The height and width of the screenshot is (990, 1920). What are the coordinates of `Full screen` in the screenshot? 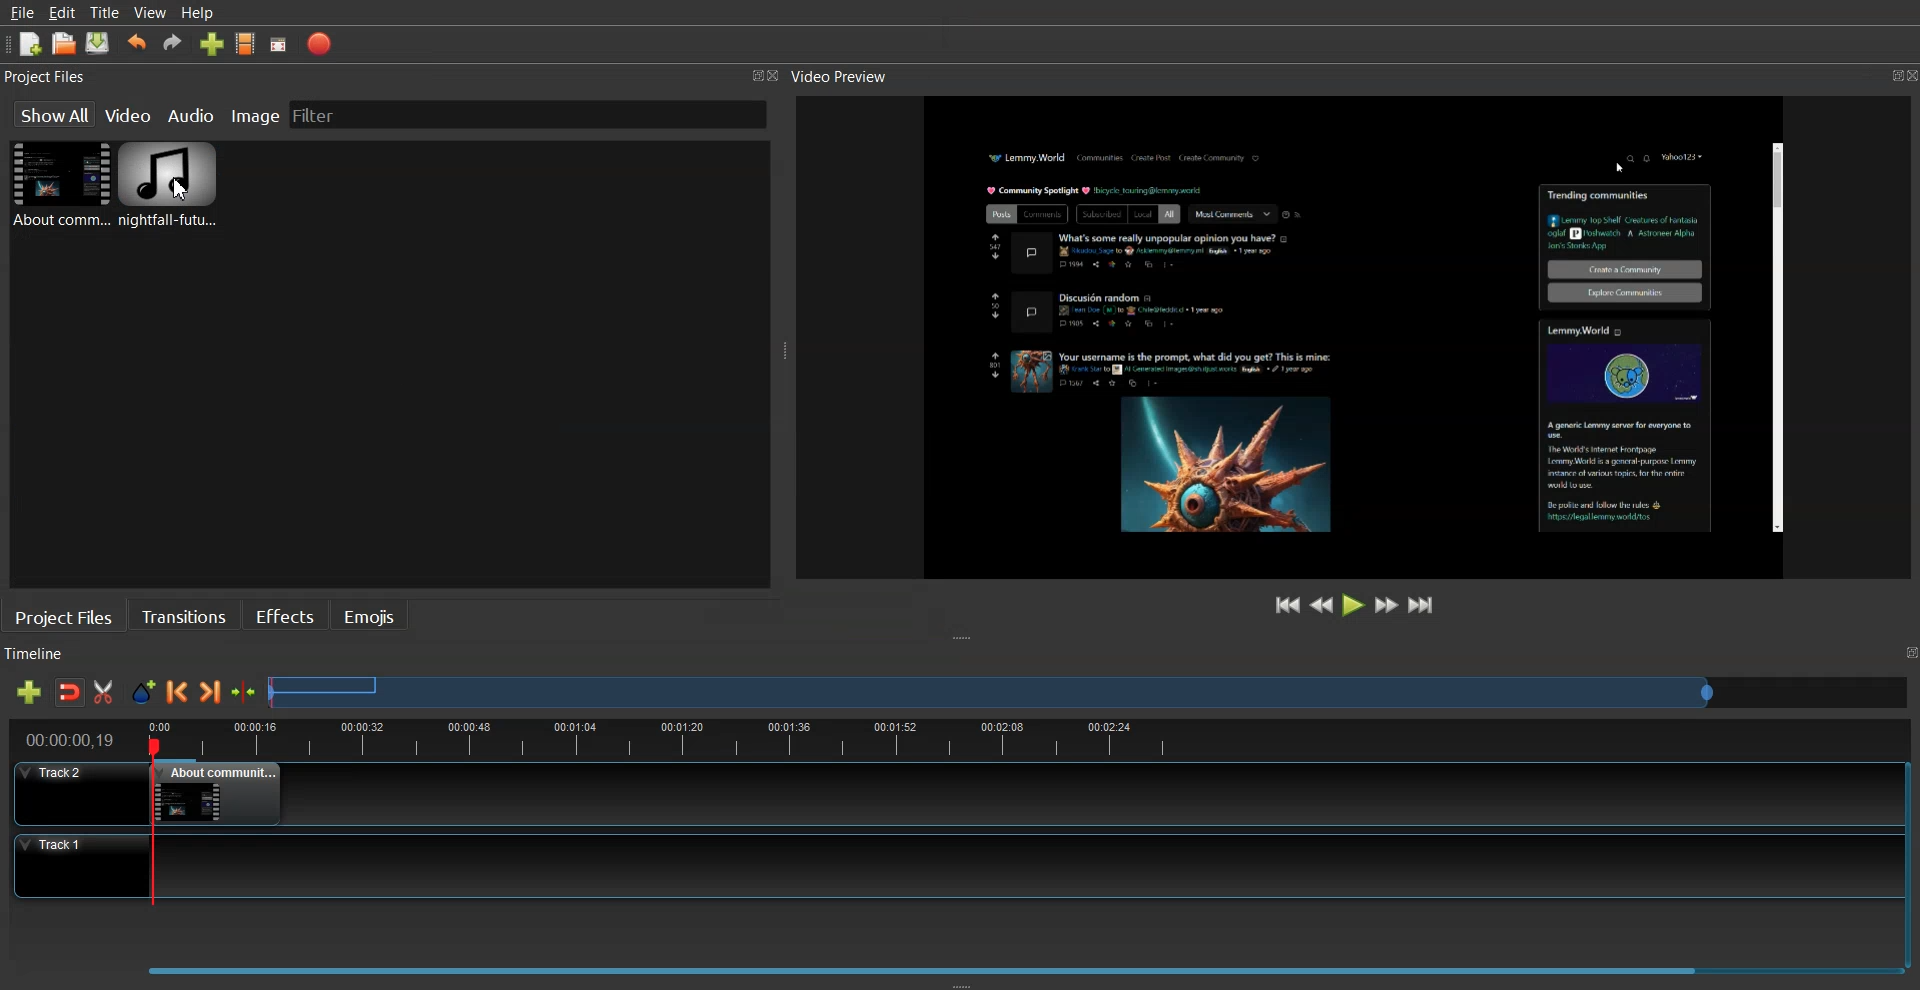 It's located at (279, 45).